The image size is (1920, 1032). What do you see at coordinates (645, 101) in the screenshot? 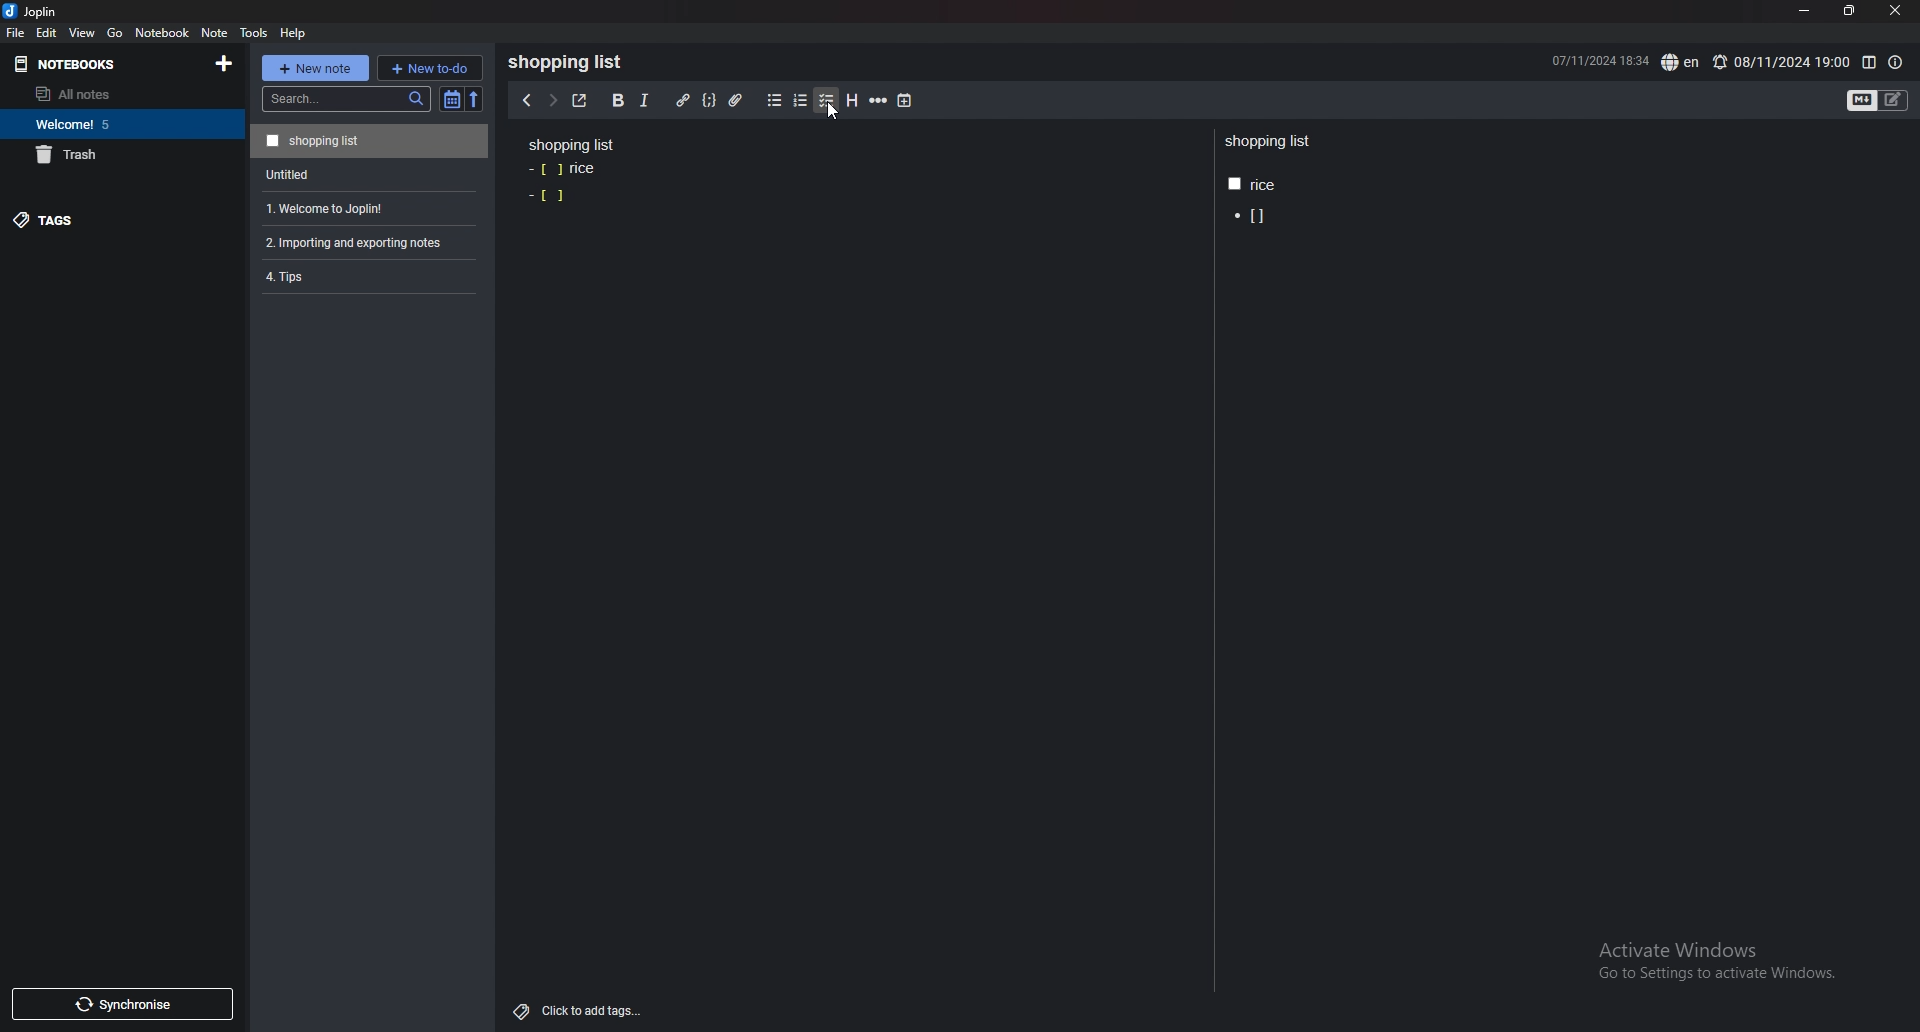
I see `italic` at bounding box center [645, 101].